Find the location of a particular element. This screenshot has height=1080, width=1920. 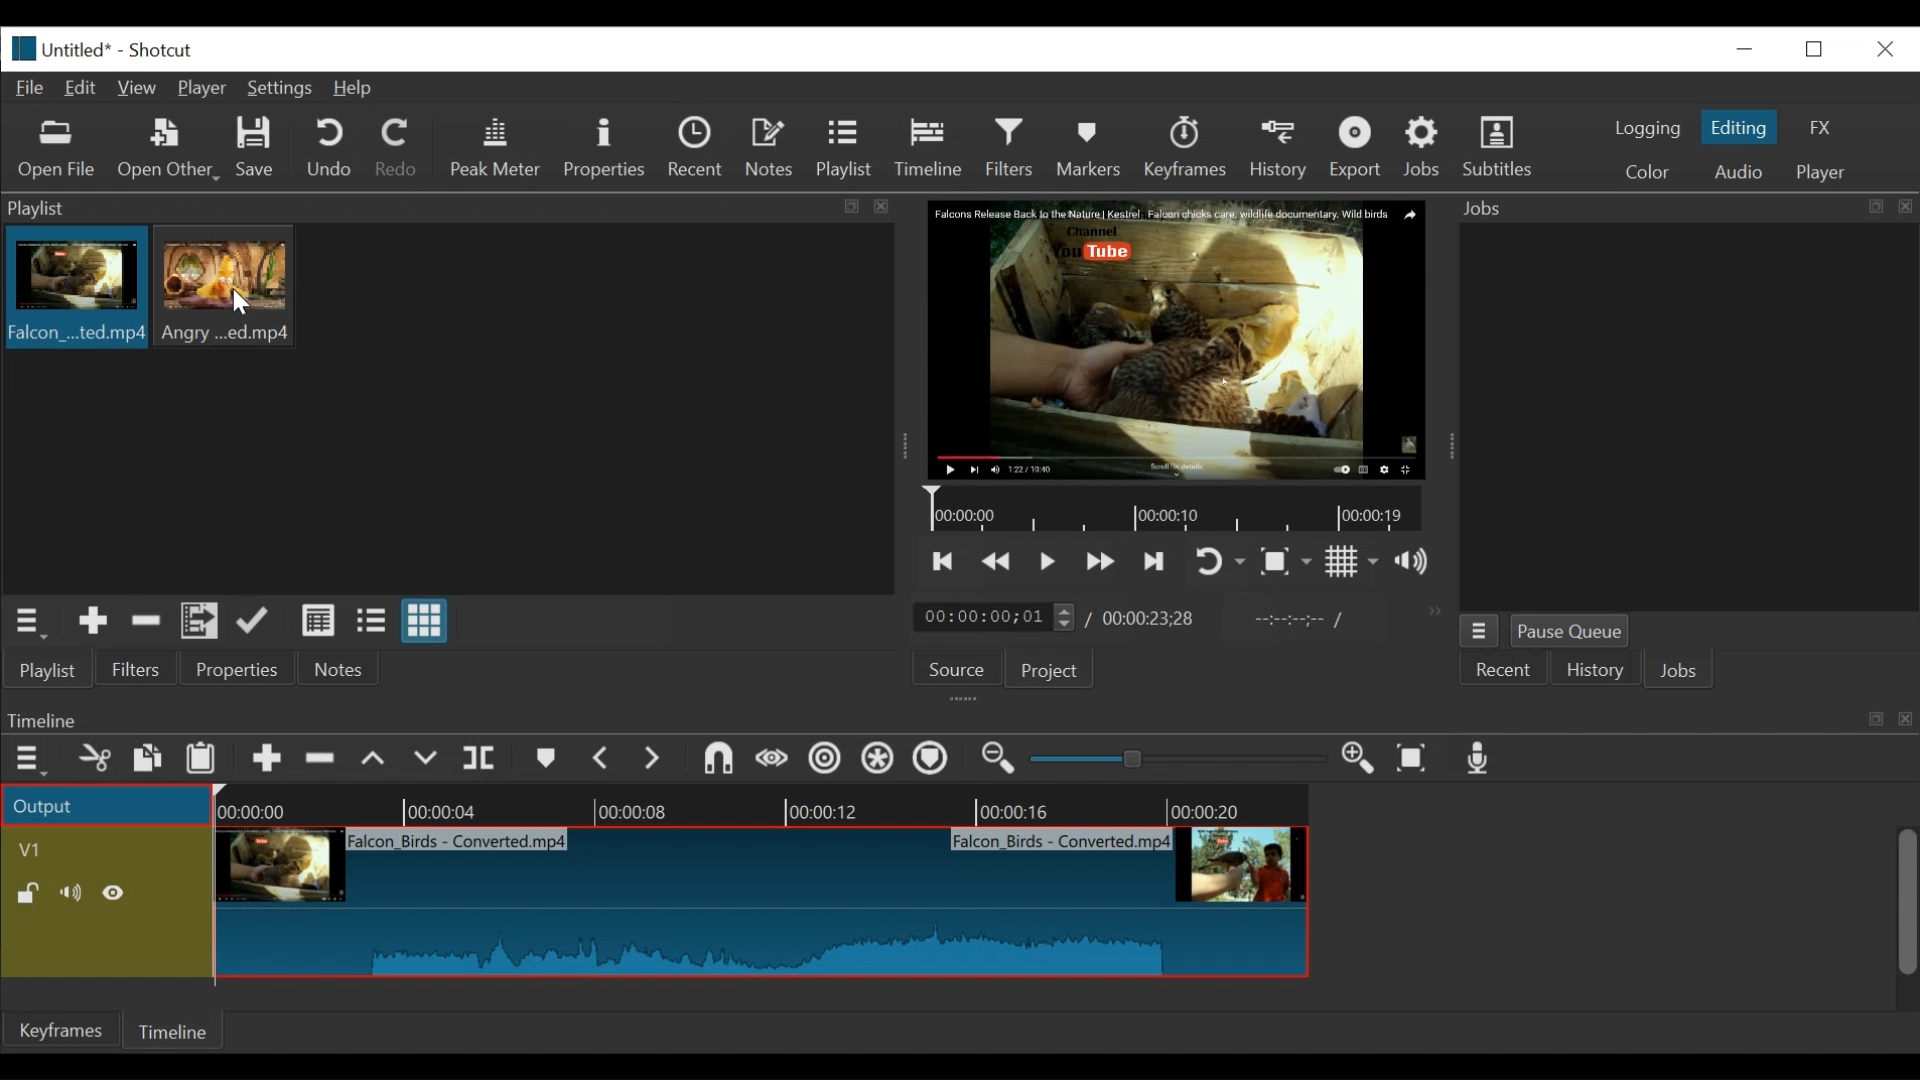

view as icons is located at coordinates (422, 622).